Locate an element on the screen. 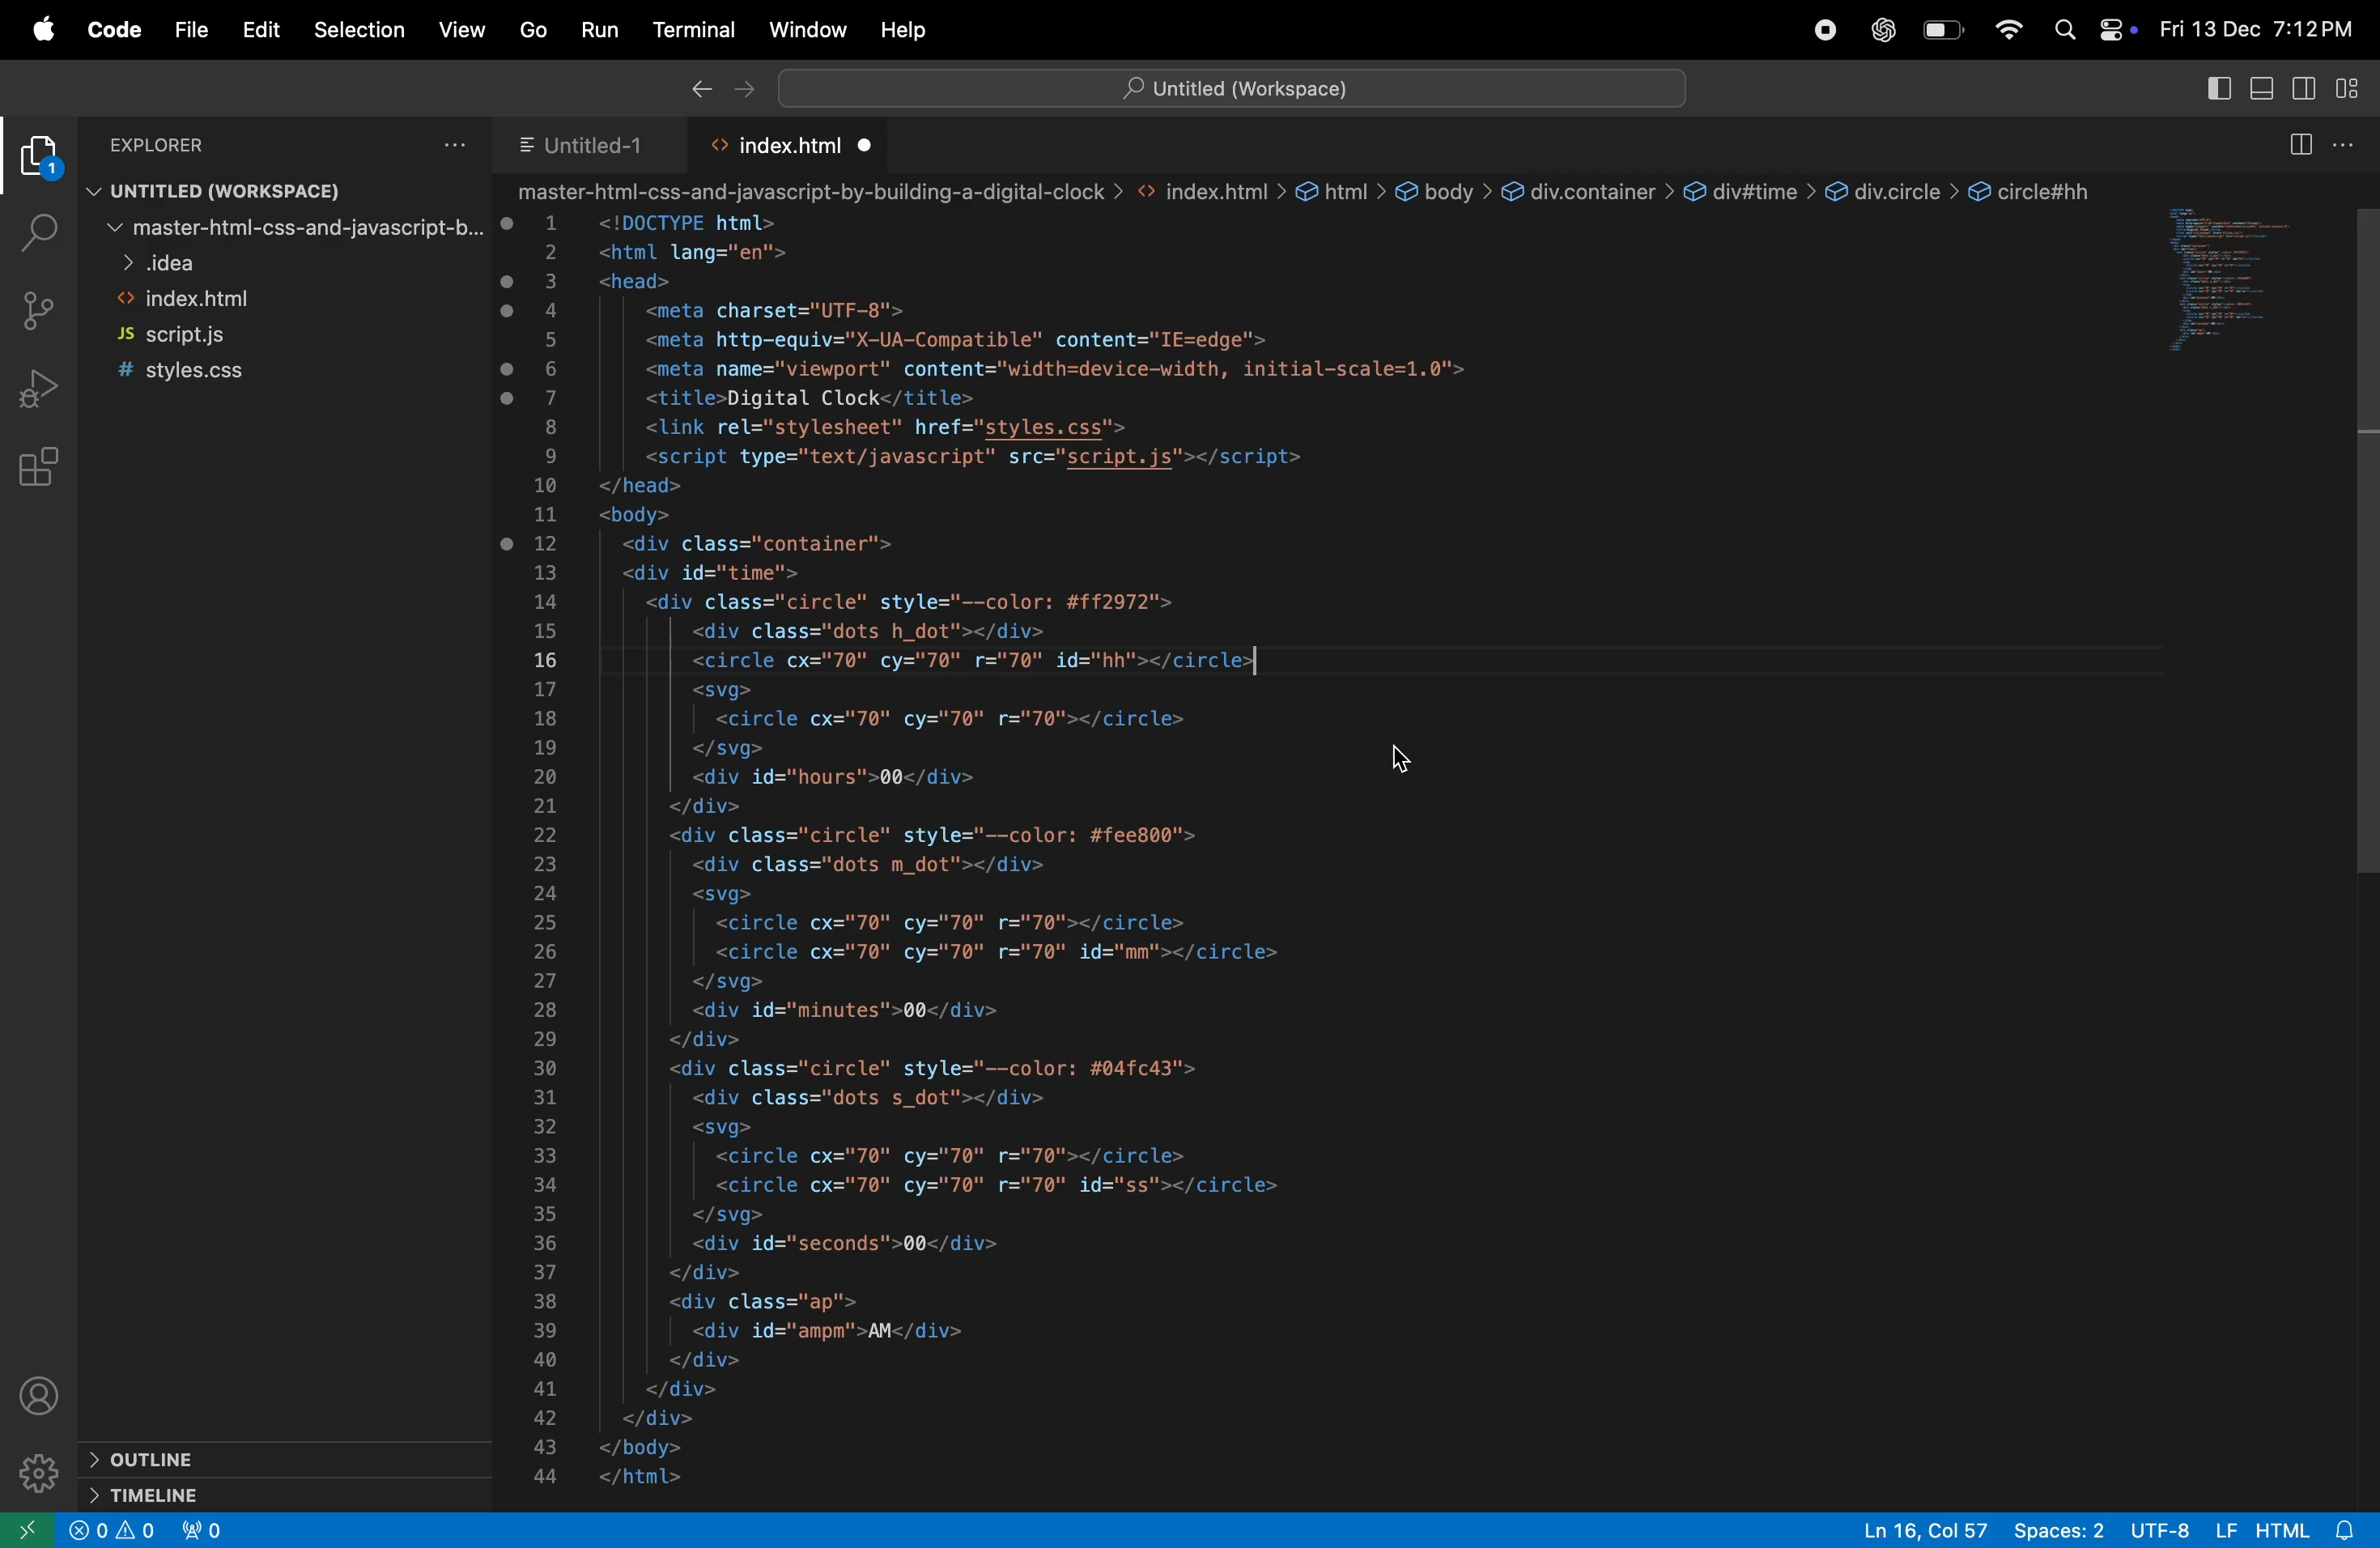 Image resolution: width=2380 pixels, height=1548 pixels. untitled workspace is located at coordinates (218, 194).